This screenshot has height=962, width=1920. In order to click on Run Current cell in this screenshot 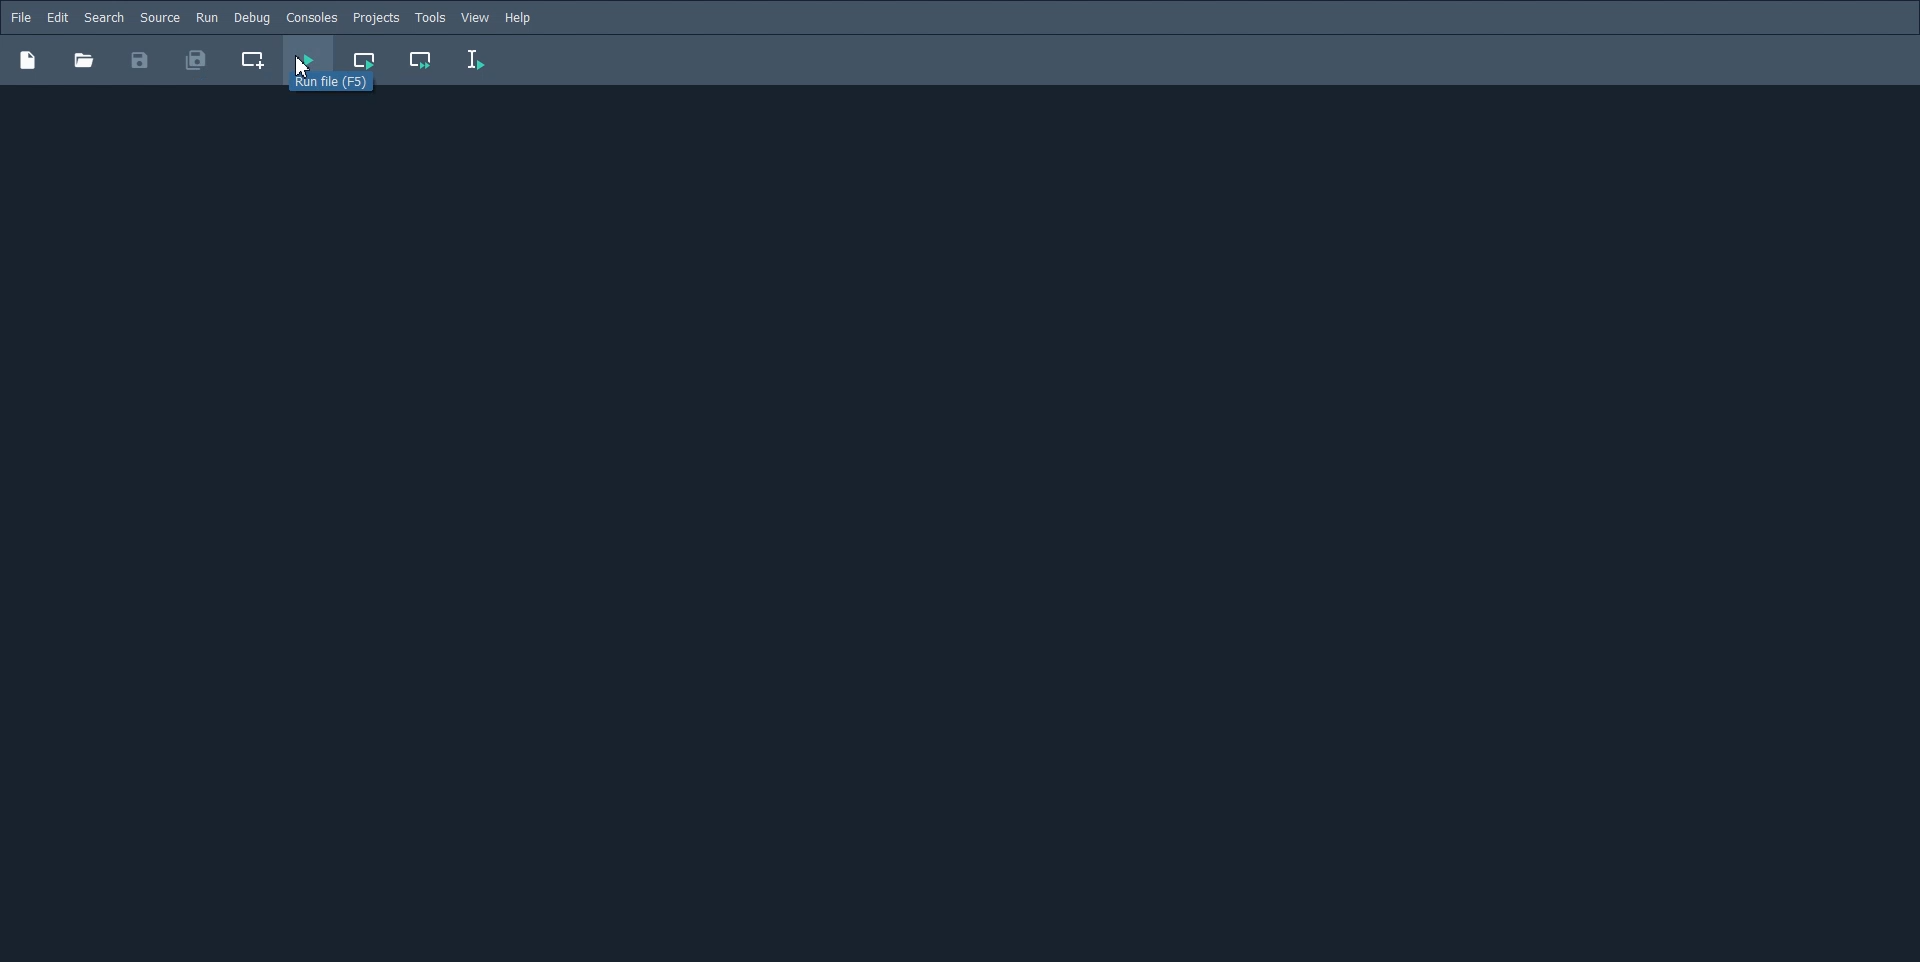, I will do `click(366, 60)`.